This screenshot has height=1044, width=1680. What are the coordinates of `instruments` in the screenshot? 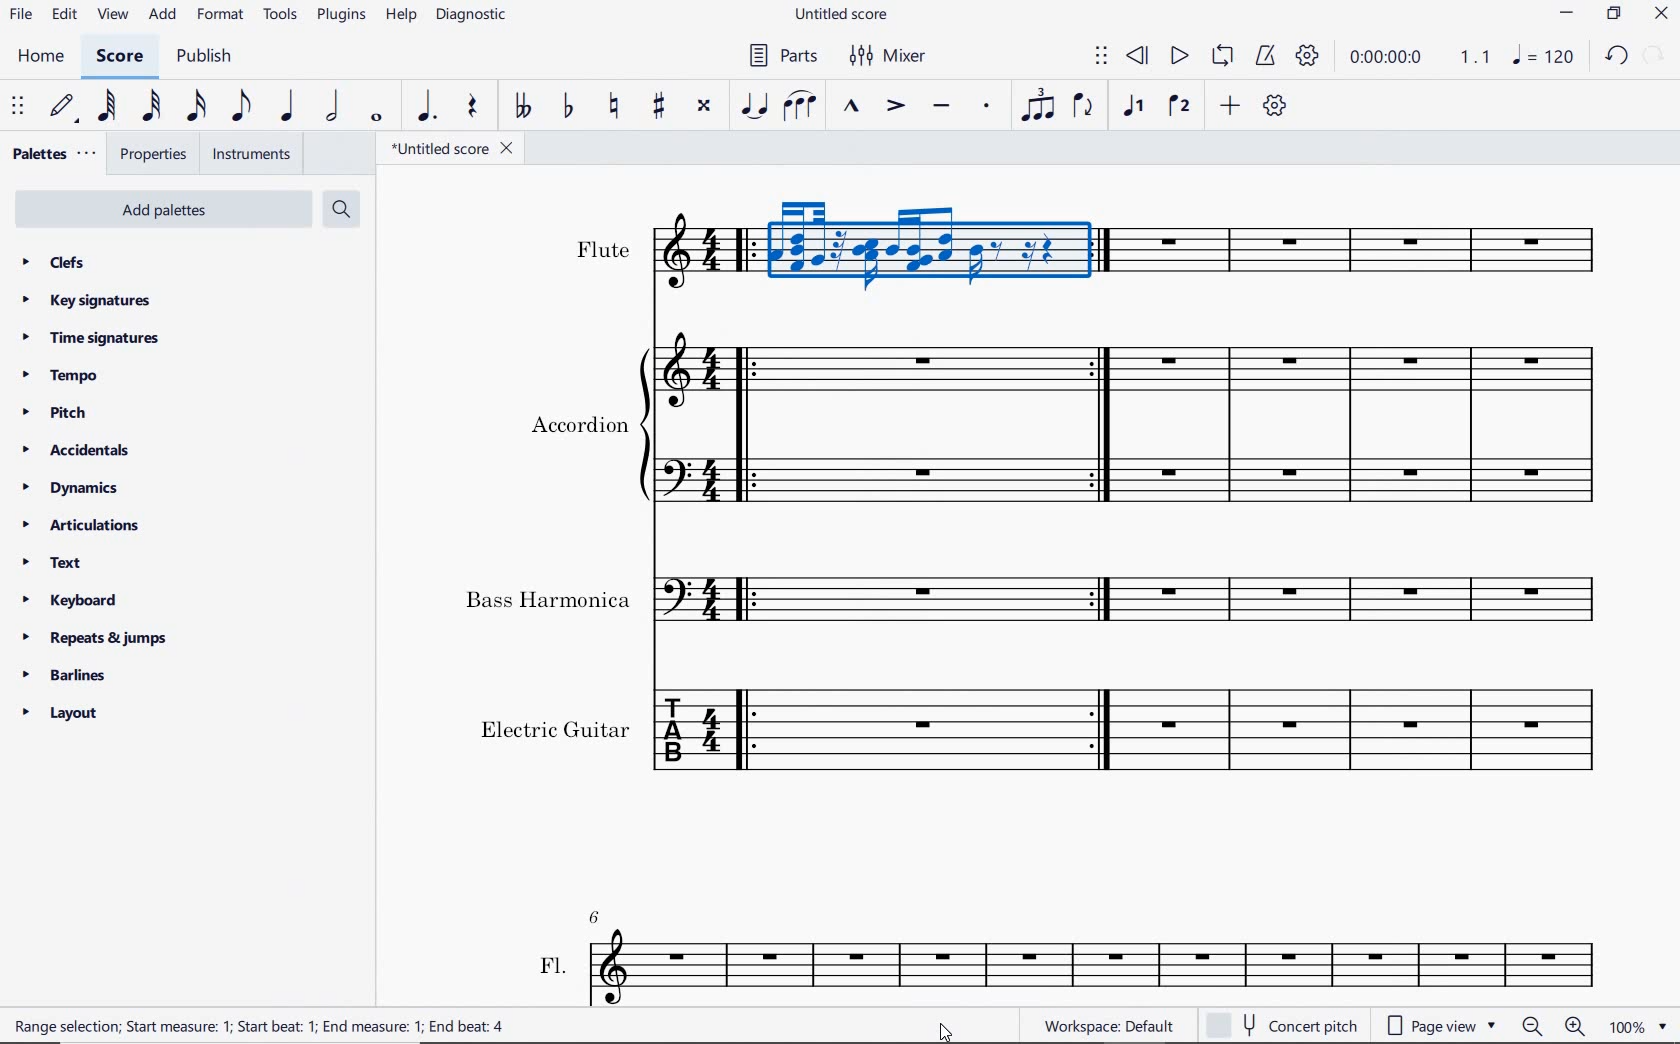 It's located at (249, 153).